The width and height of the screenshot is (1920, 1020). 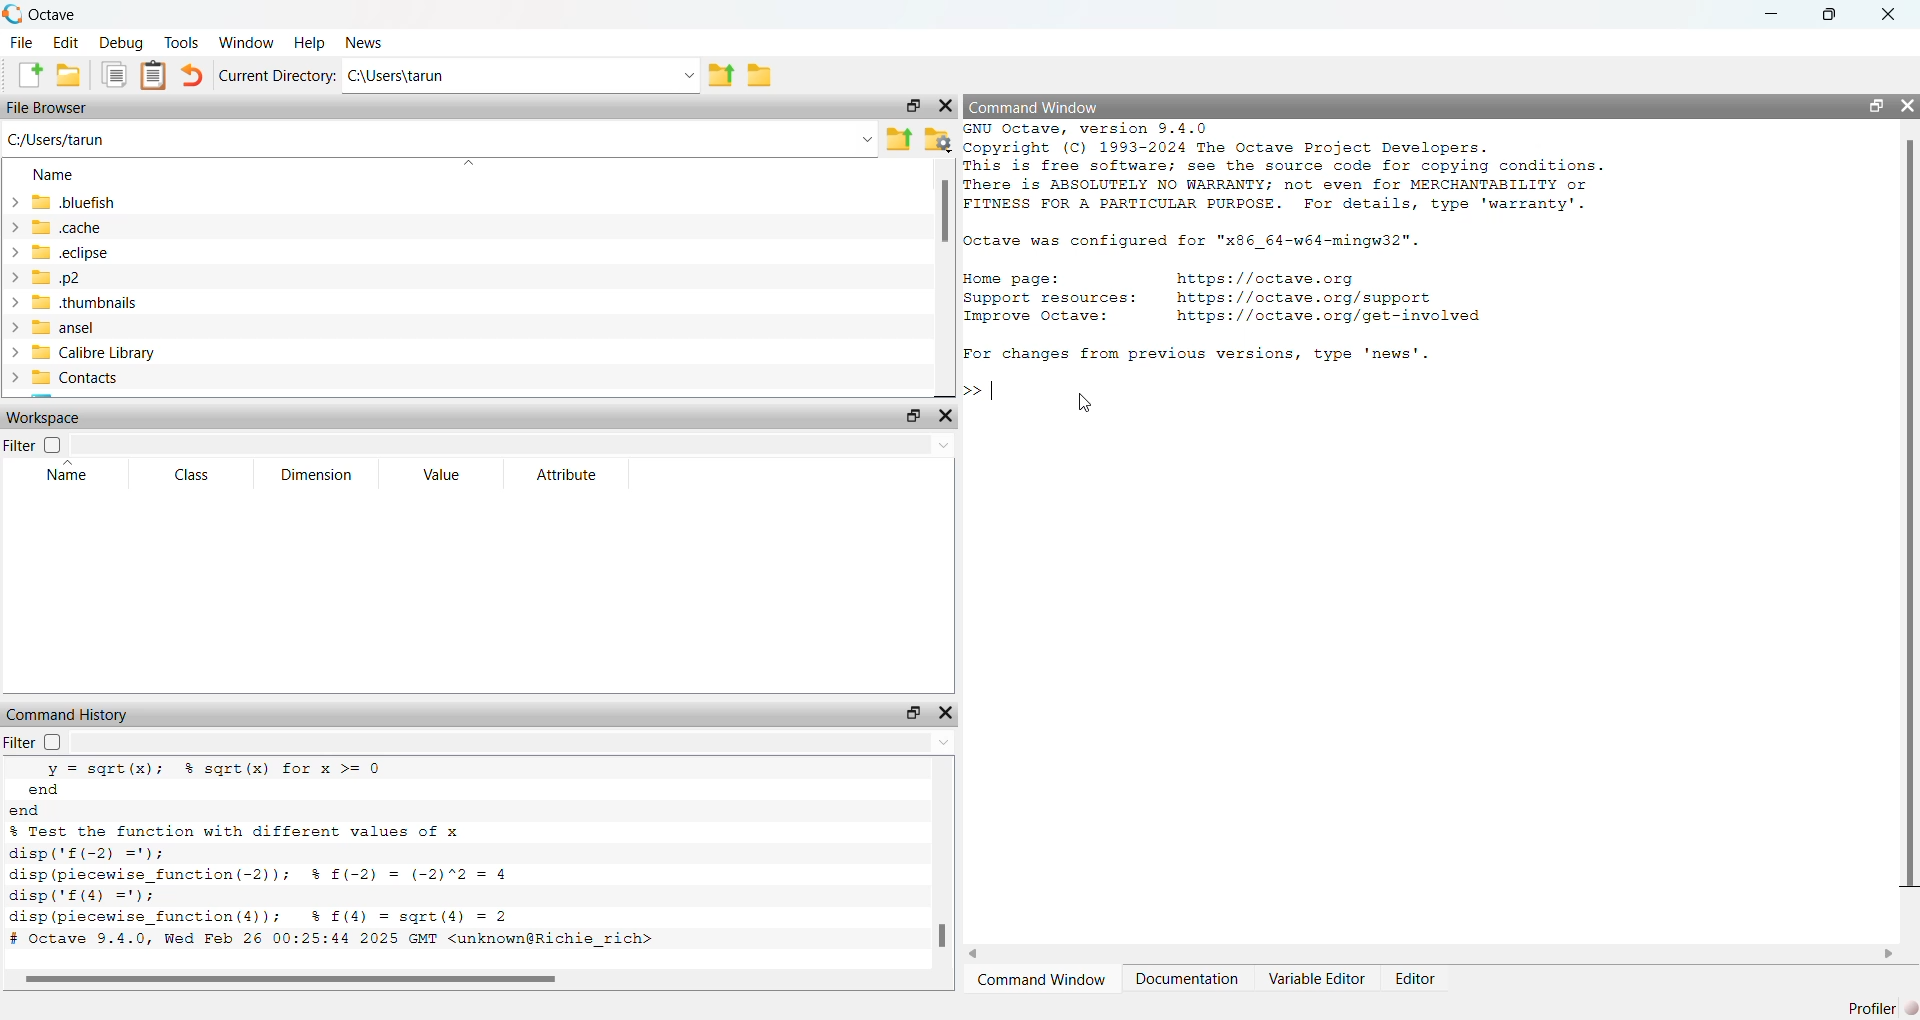 I want to click on Command History, so click(x=67, y=710).